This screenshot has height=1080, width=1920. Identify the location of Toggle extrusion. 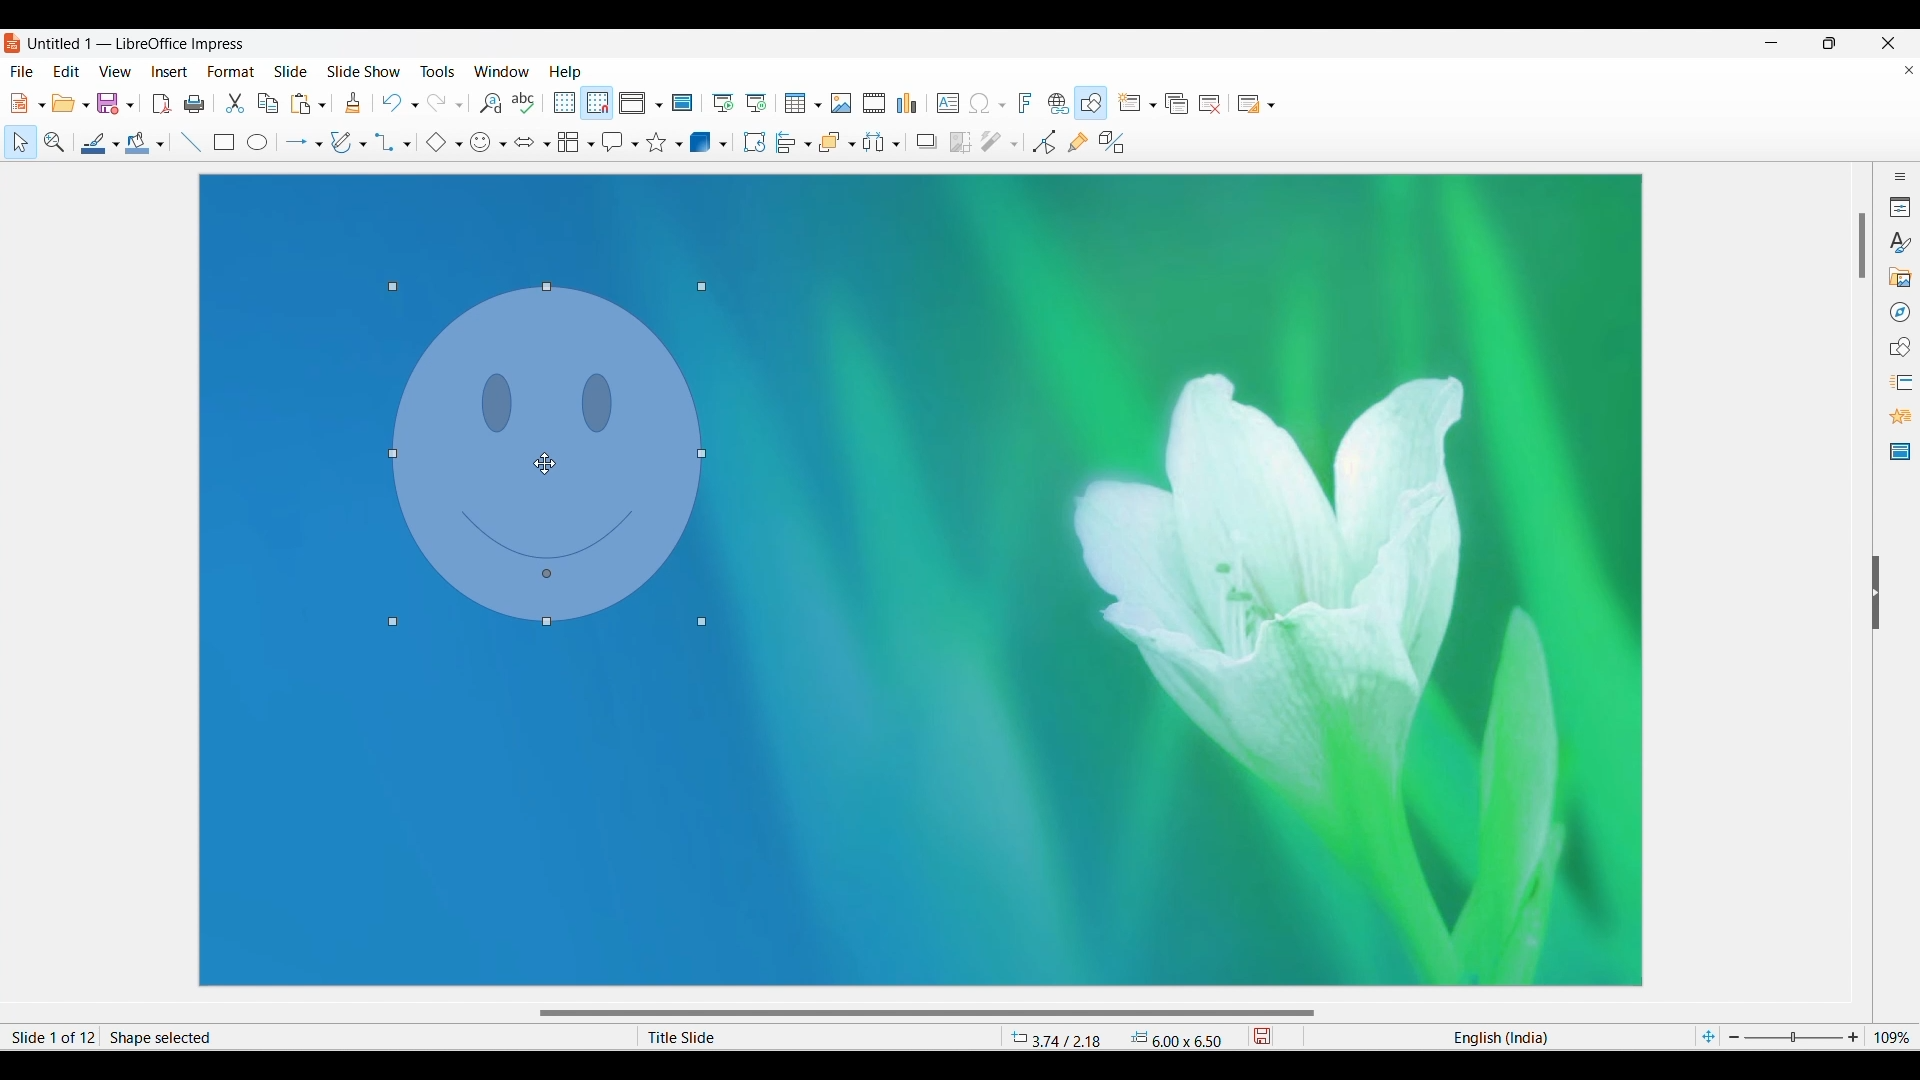
(1113, 142).